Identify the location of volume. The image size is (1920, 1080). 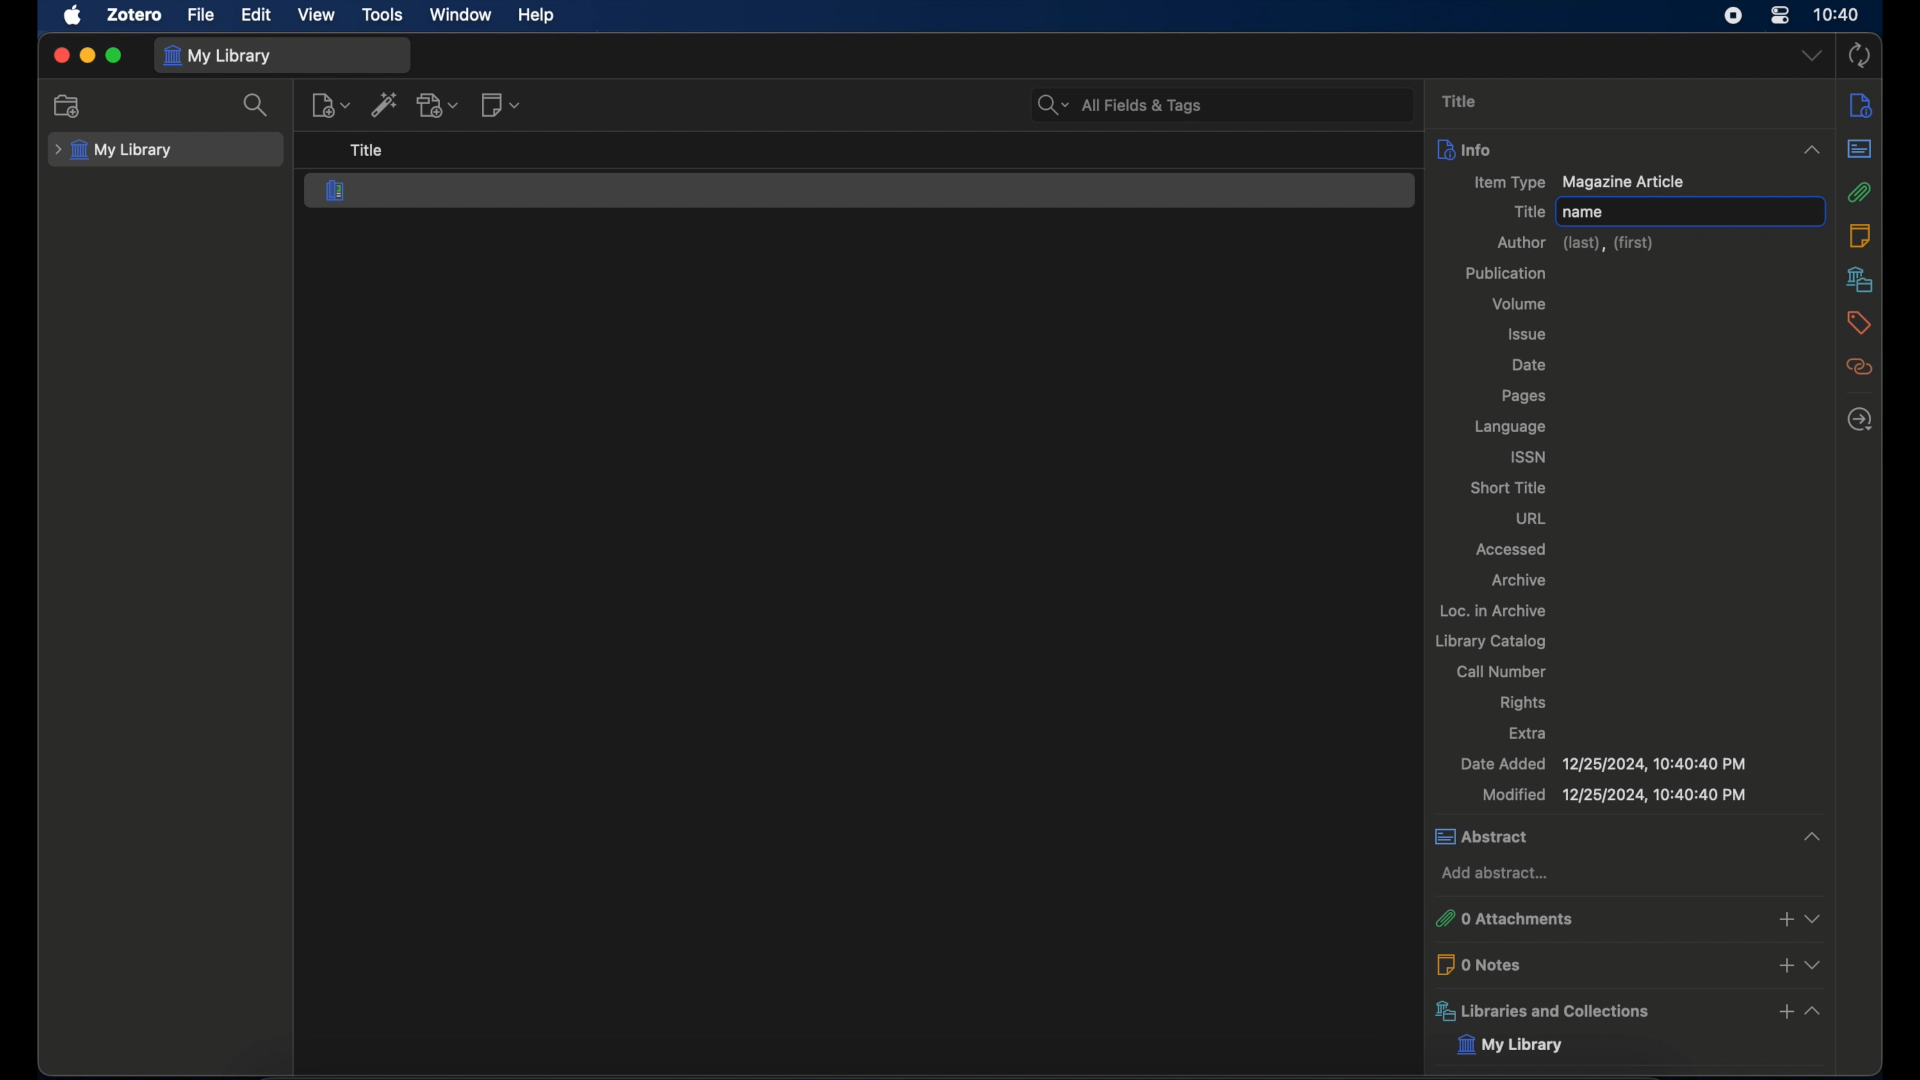
(1519, 304).